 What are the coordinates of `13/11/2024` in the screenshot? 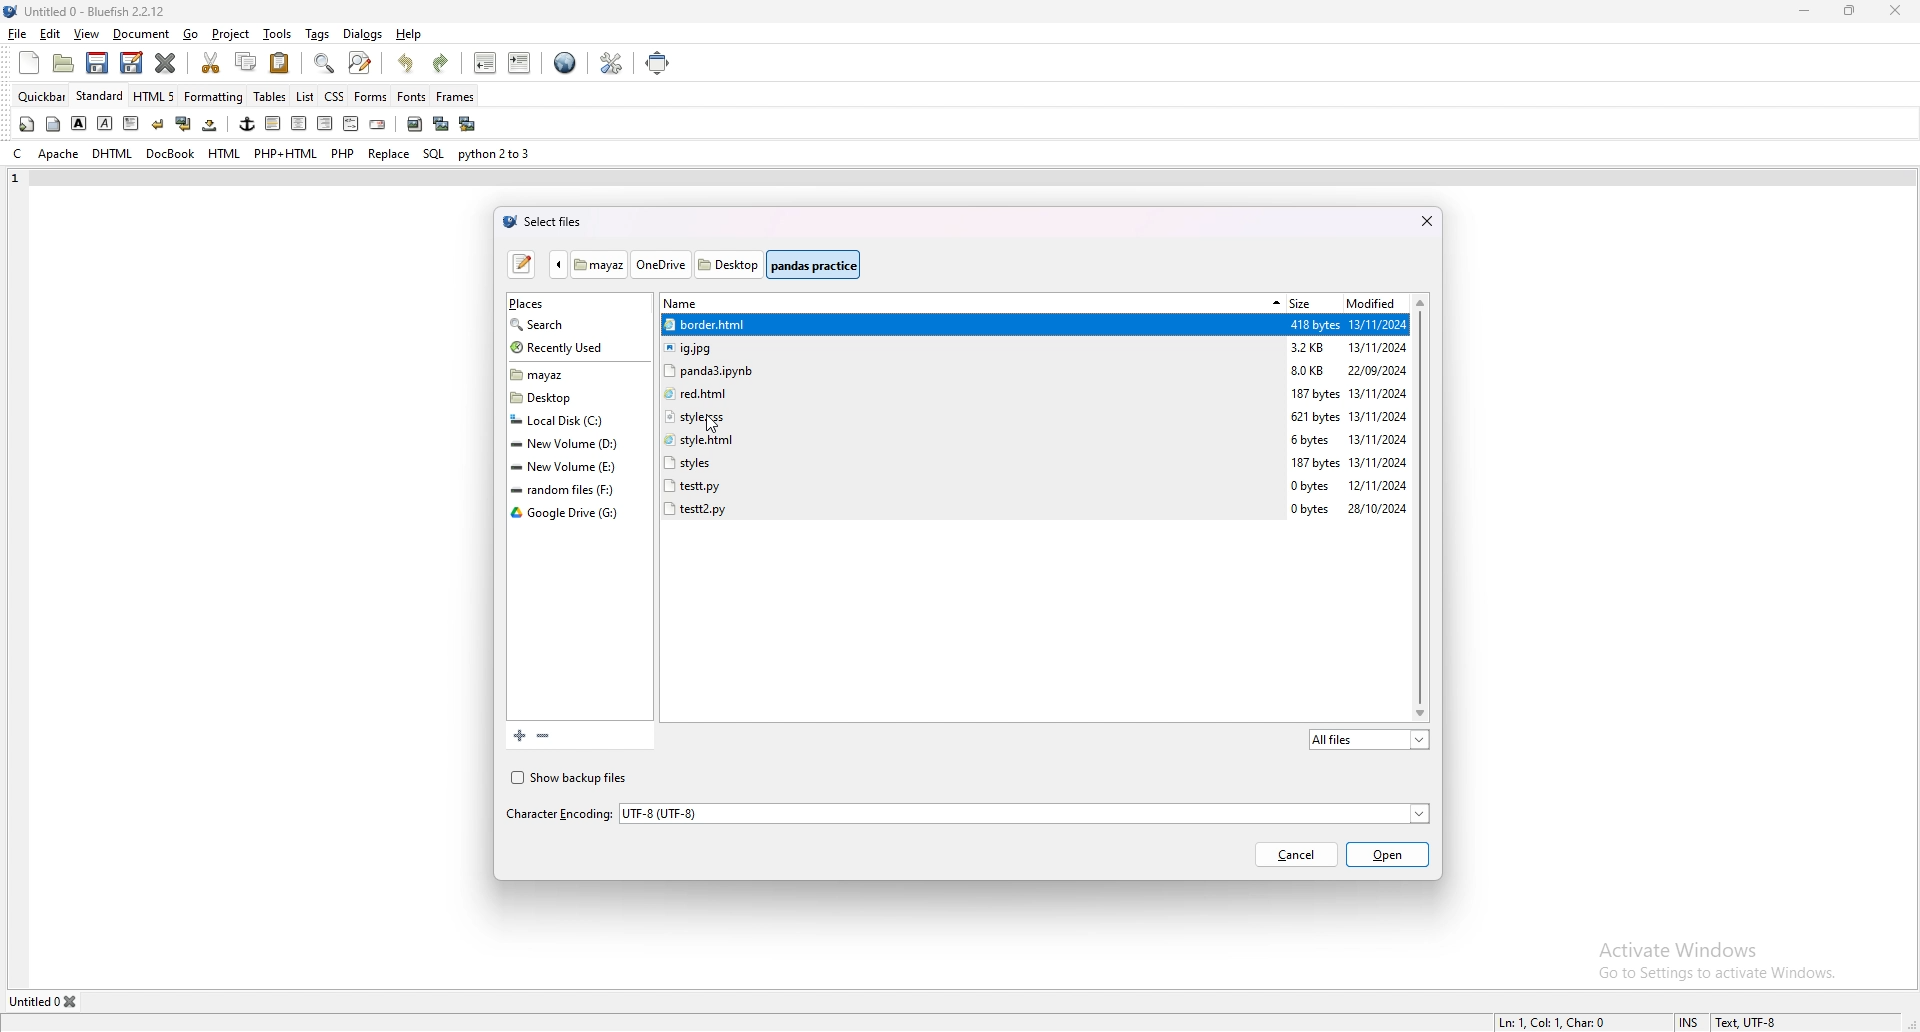 It's located at (1378, 325).